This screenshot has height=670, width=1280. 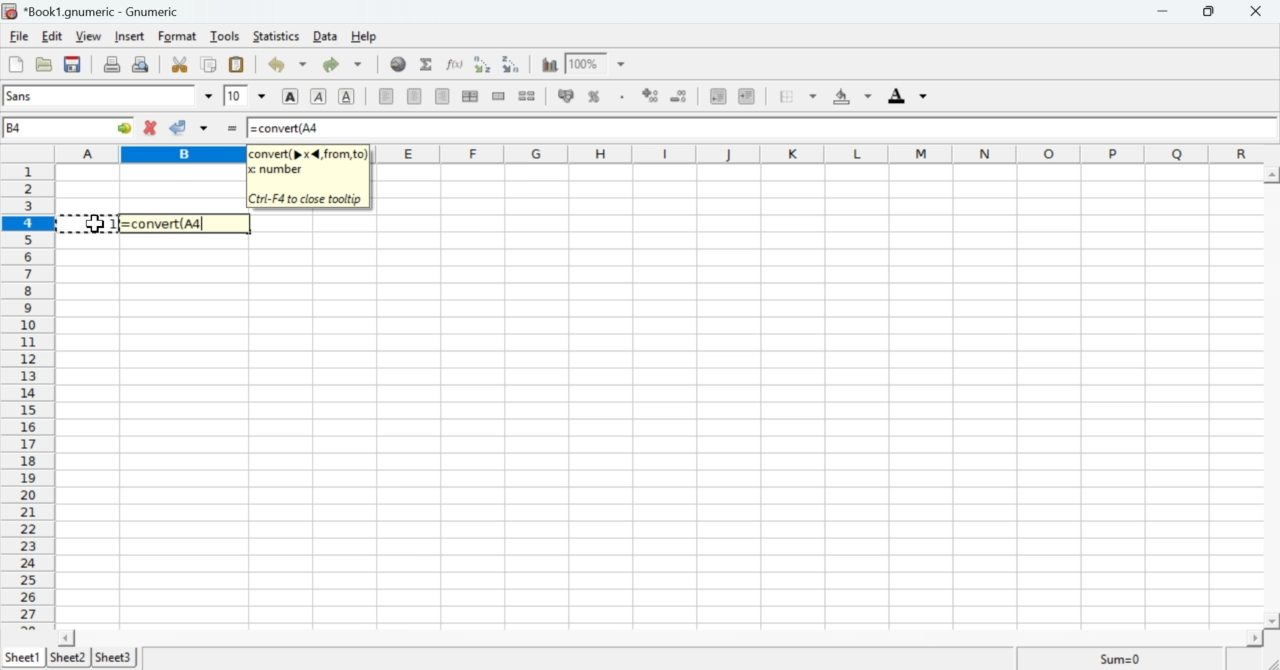 I want to click on Paste the clipboard, so click(x=238, y=63).